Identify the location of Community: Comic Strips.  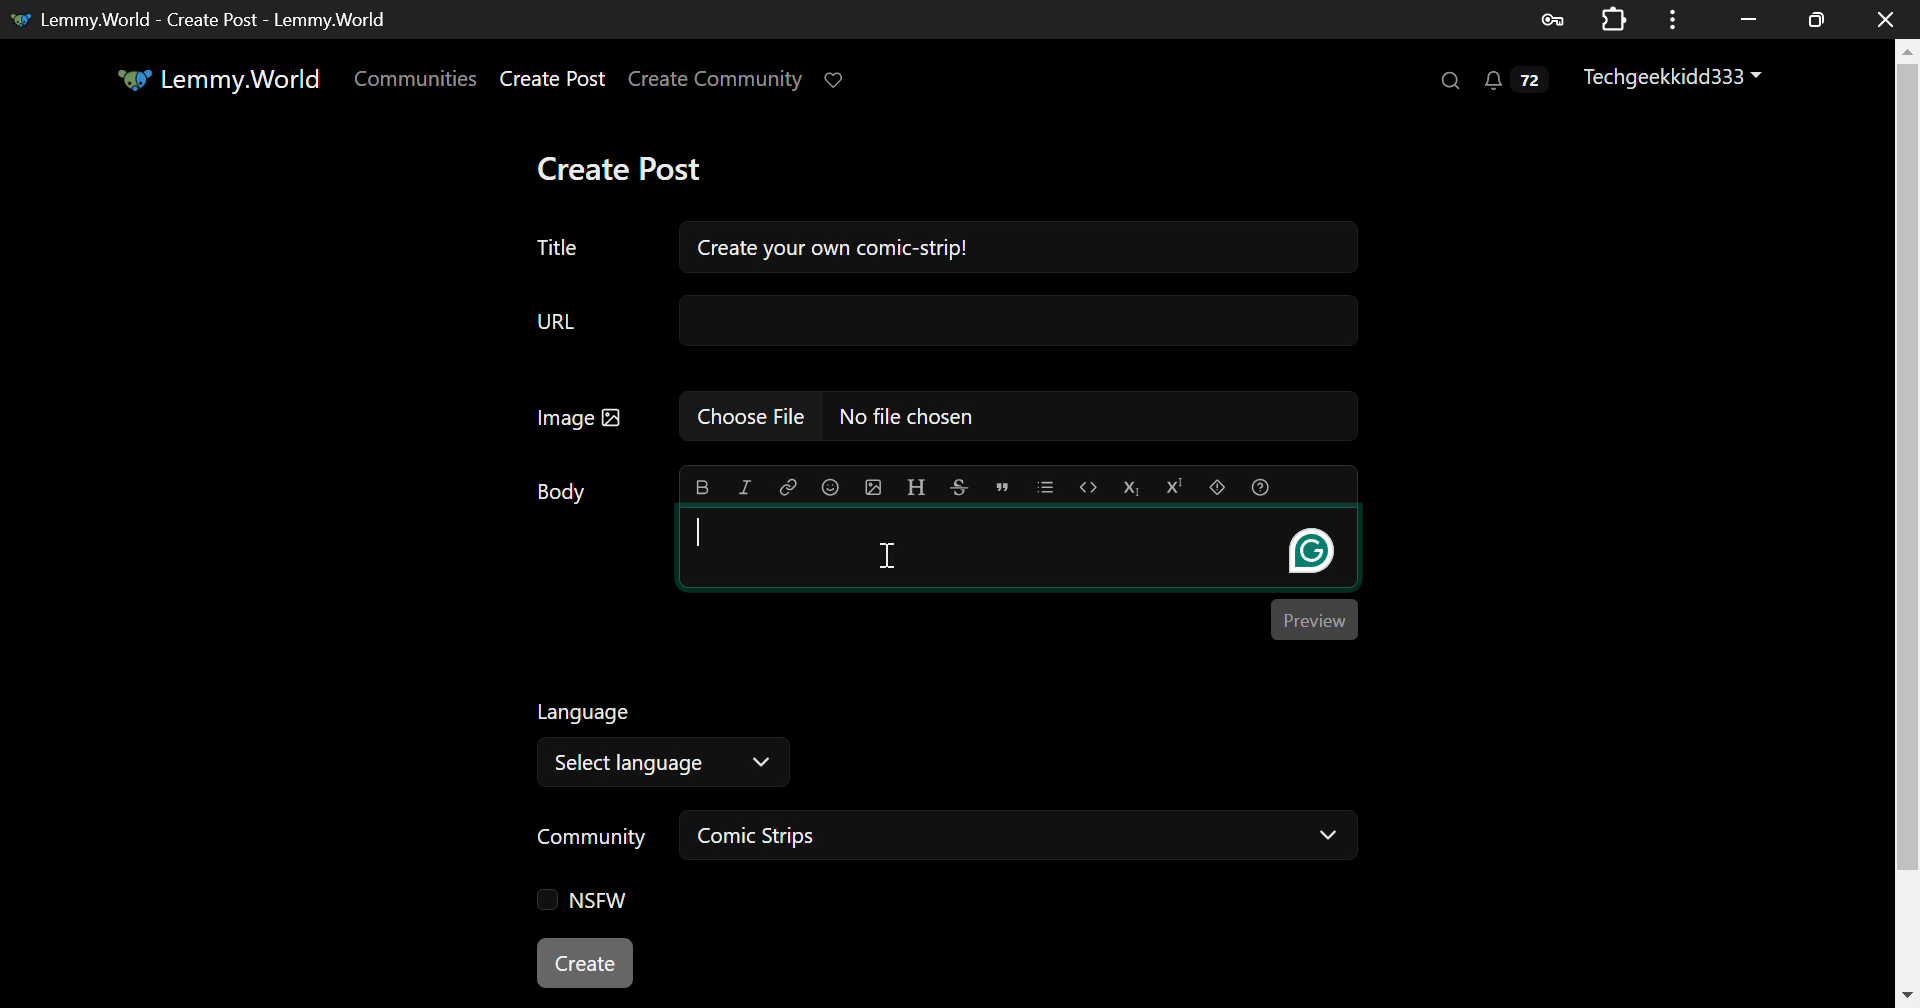
(938, 839).